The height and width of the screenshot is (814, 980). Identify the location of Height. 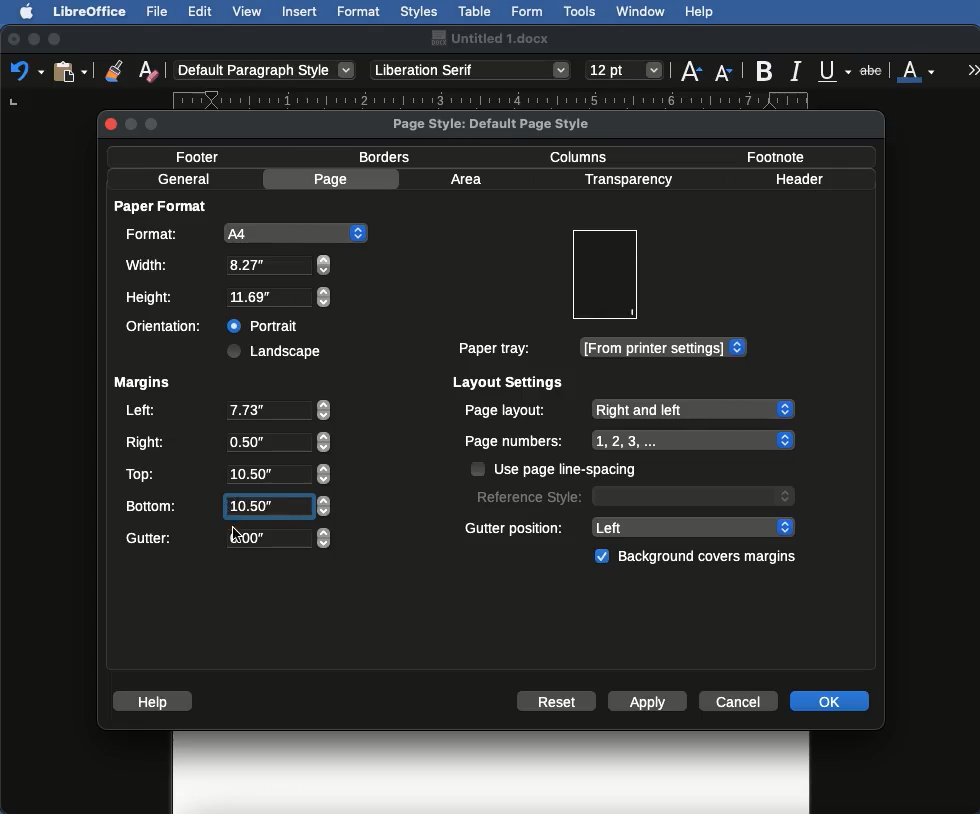
(229, 298).